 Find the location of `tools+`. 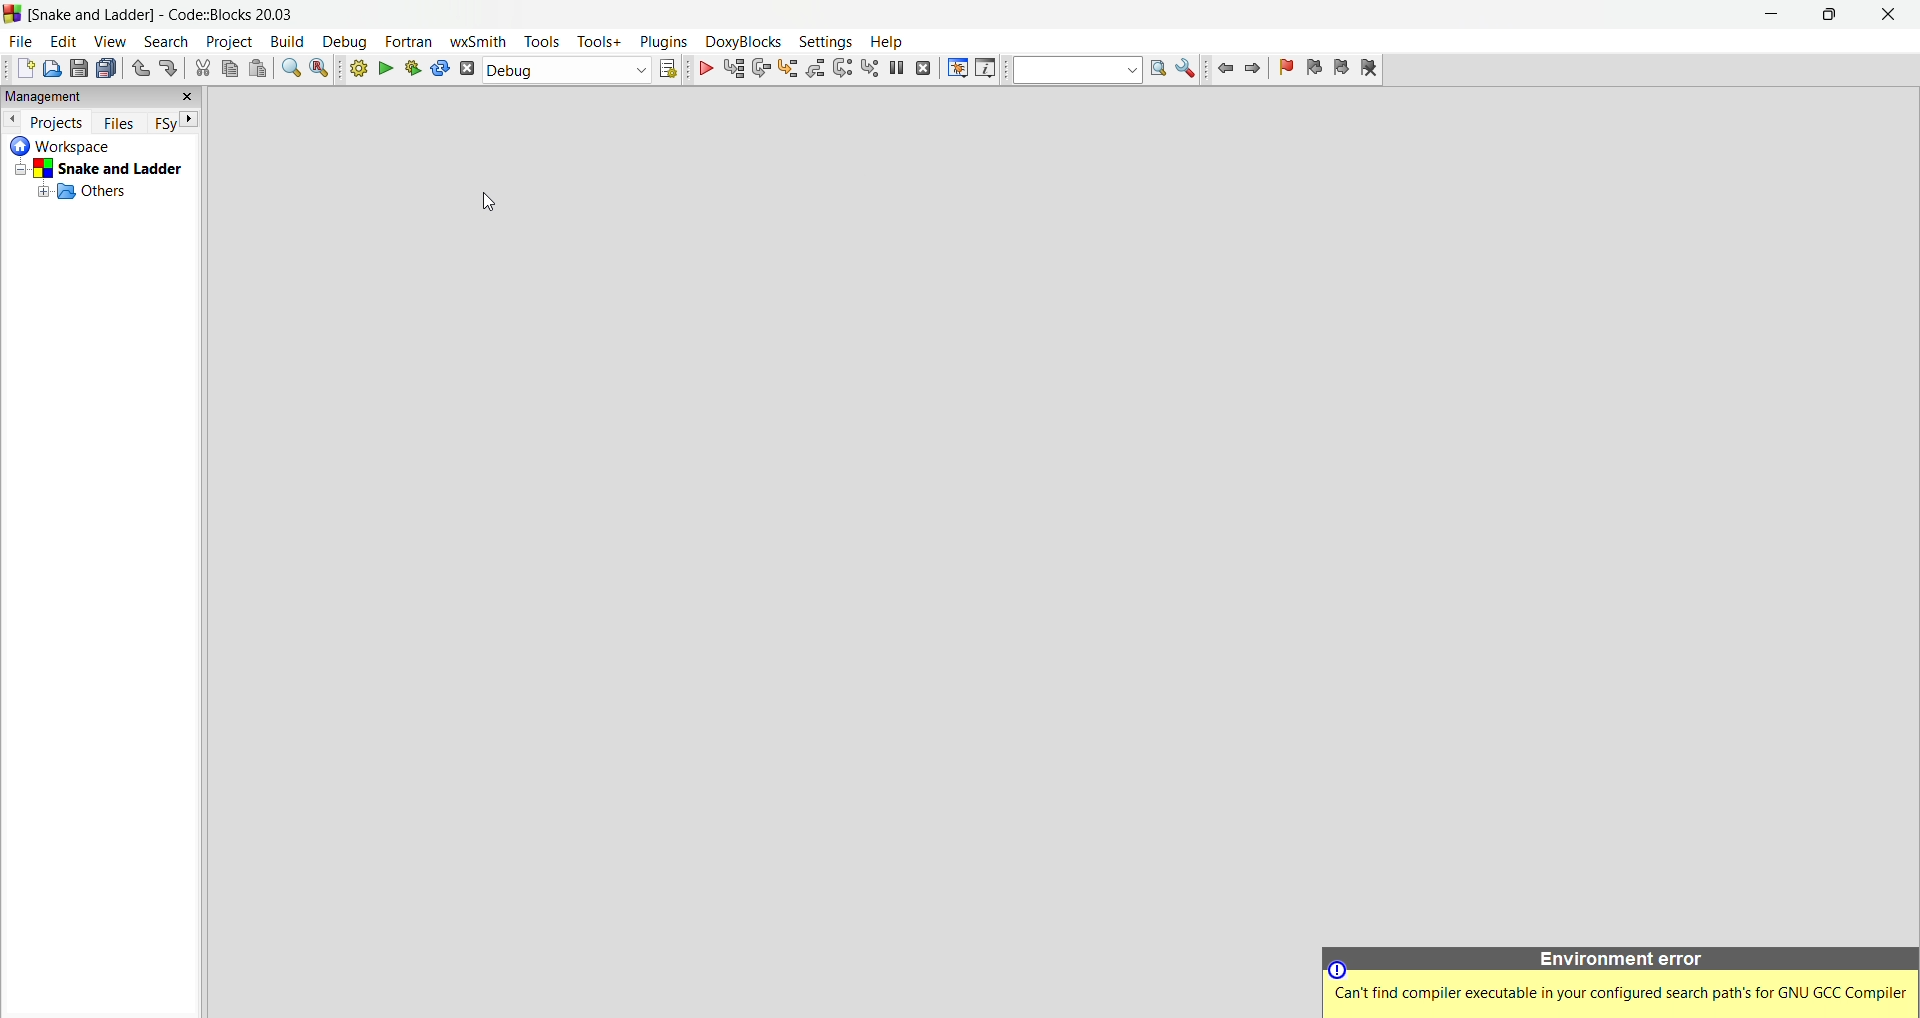

tools+ is located at coordinates (598, 42).